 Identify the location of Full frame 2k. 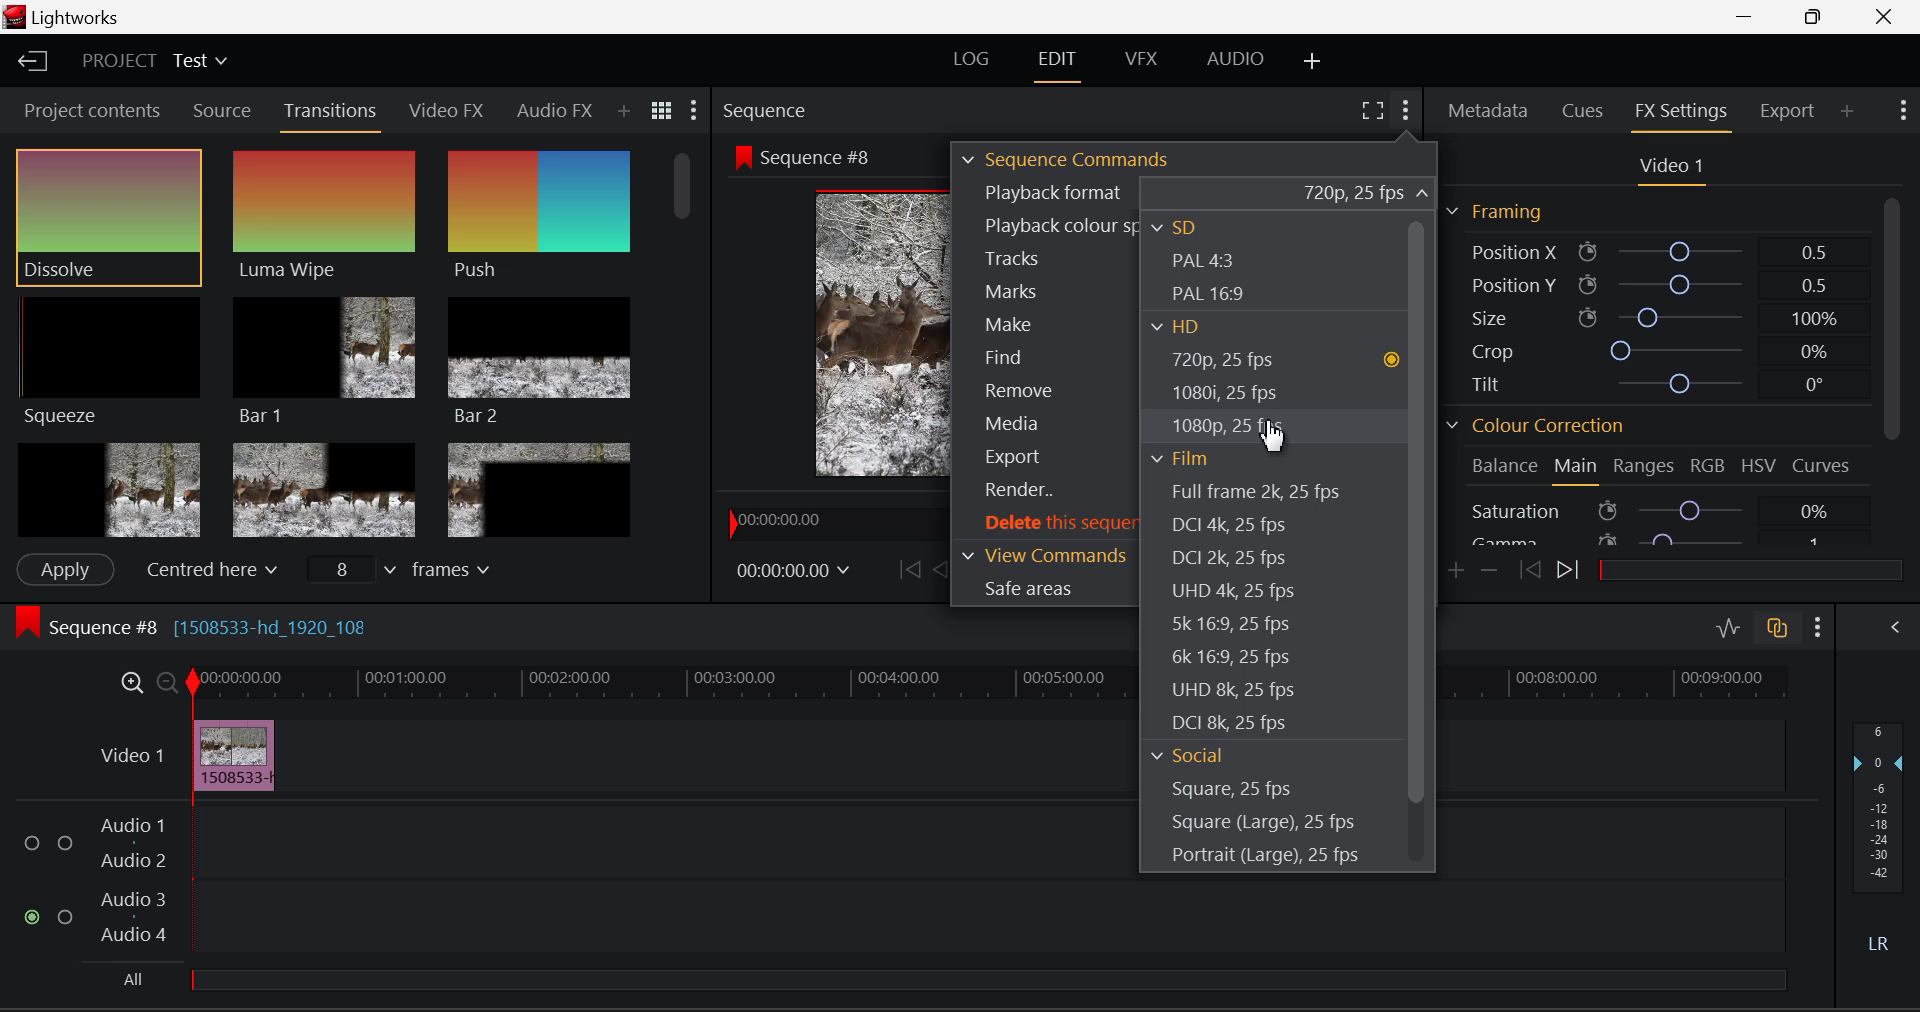
(1255, 491).